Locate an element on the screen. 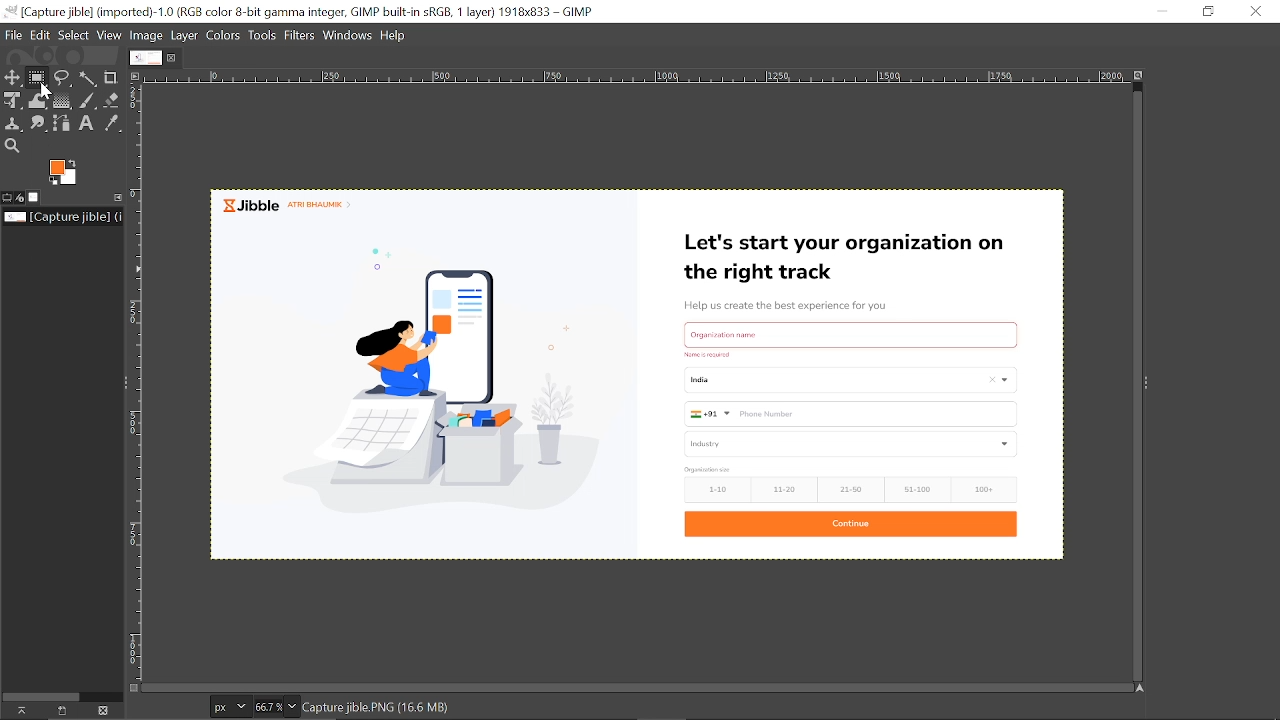 This screenshot has width=1280, height=720. Zoom image when window size change is located at coordinates (1136, 76).